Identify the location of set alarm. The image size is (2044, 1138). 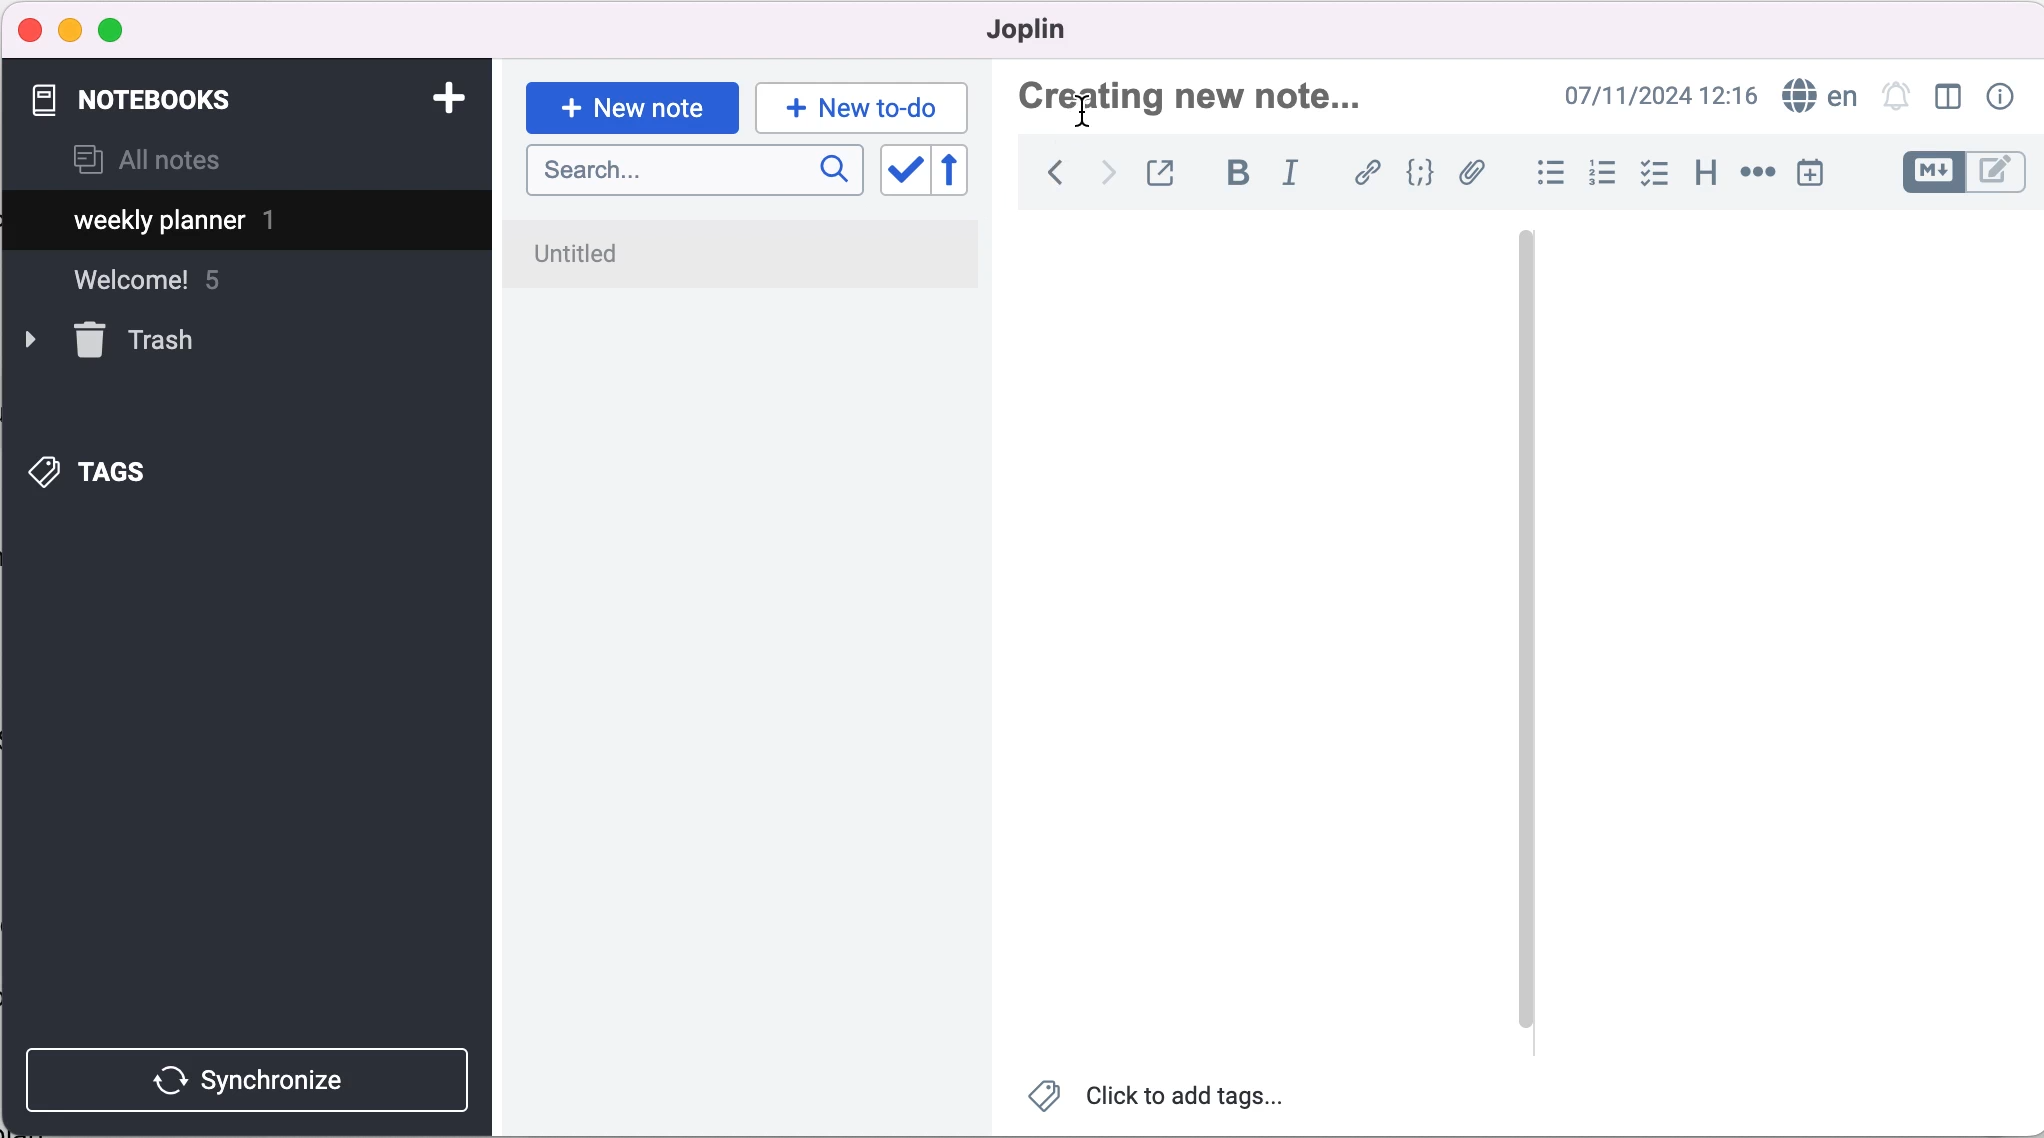
(1897, 99).